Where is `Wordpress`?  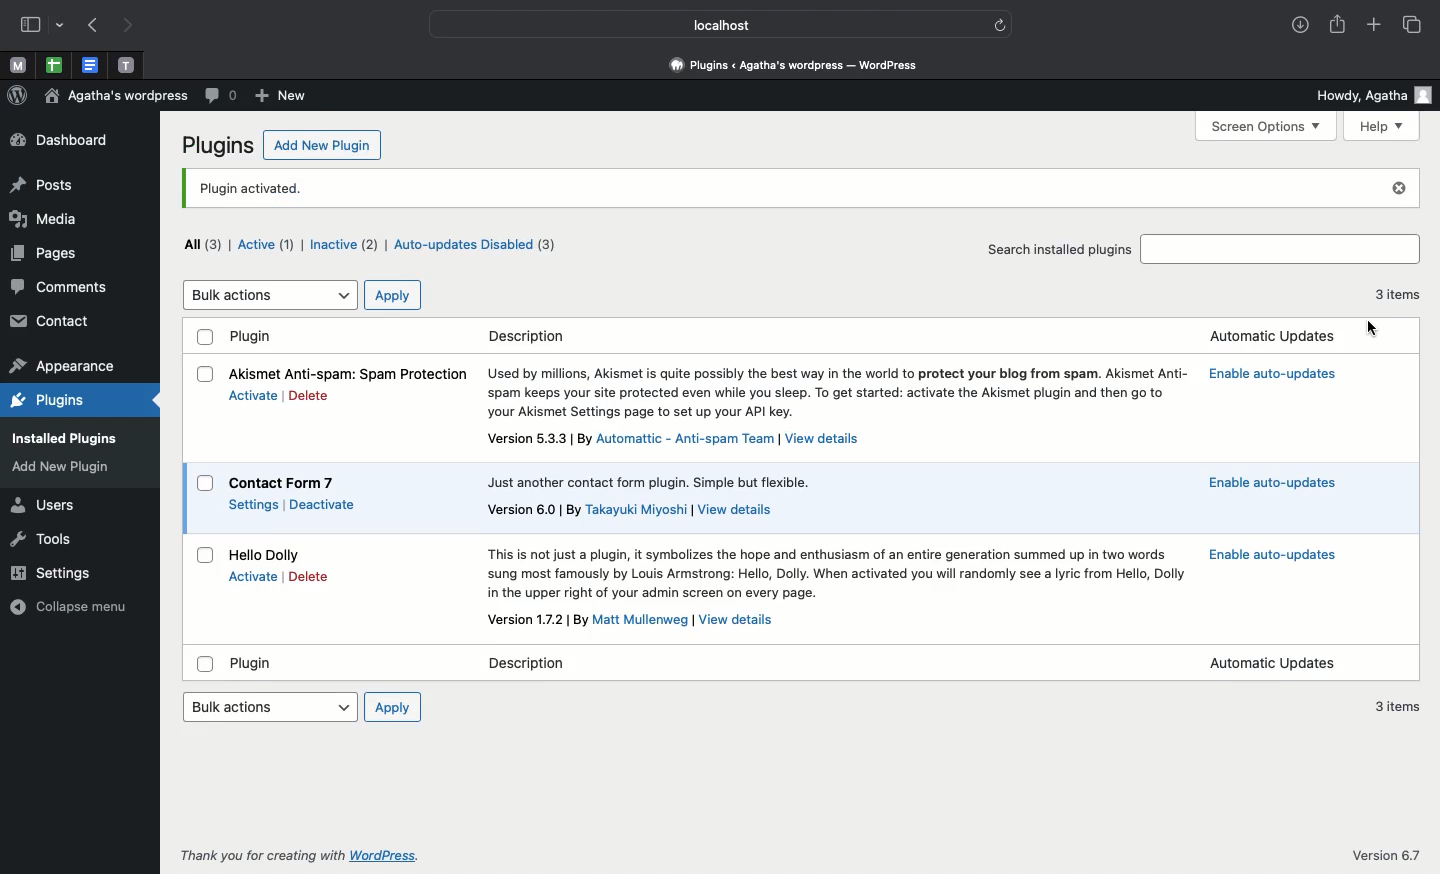 Wordpress is located at coordinates (18, 97).